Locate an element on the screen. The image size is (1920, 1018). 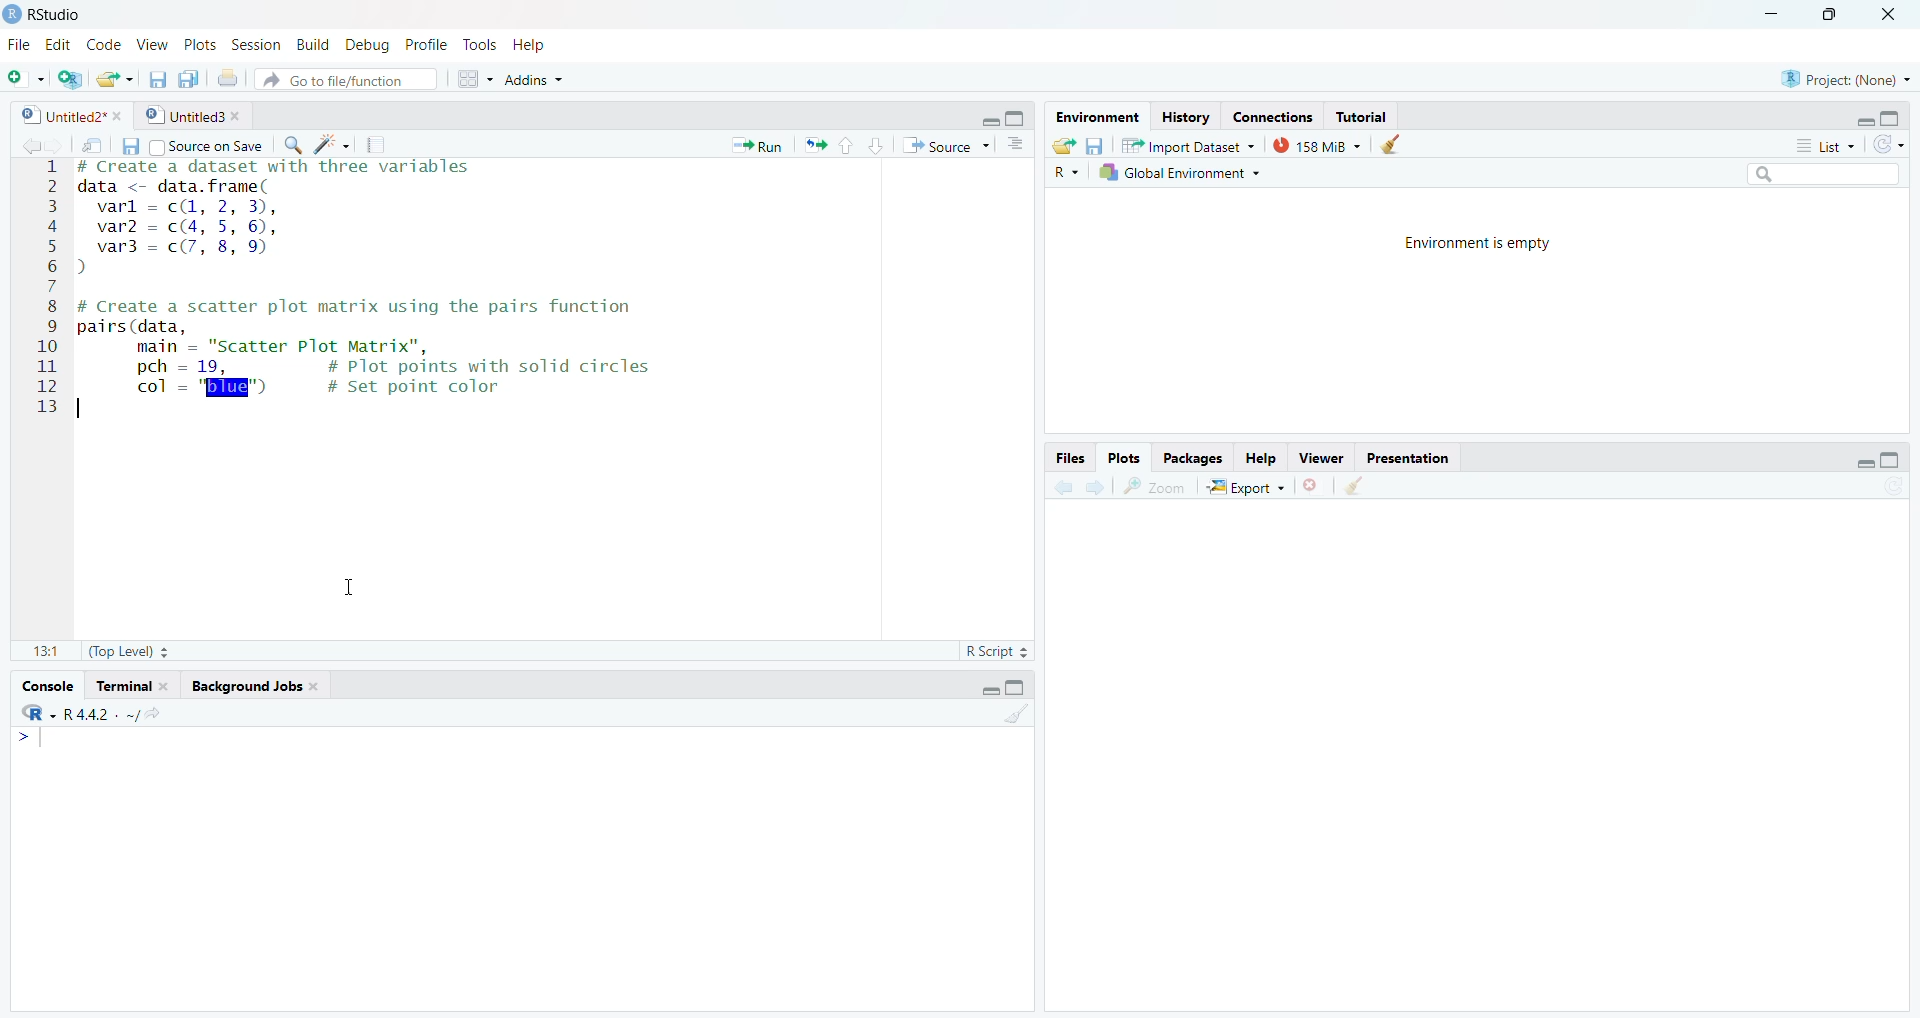
Files is located at coordinates (1067, 457).